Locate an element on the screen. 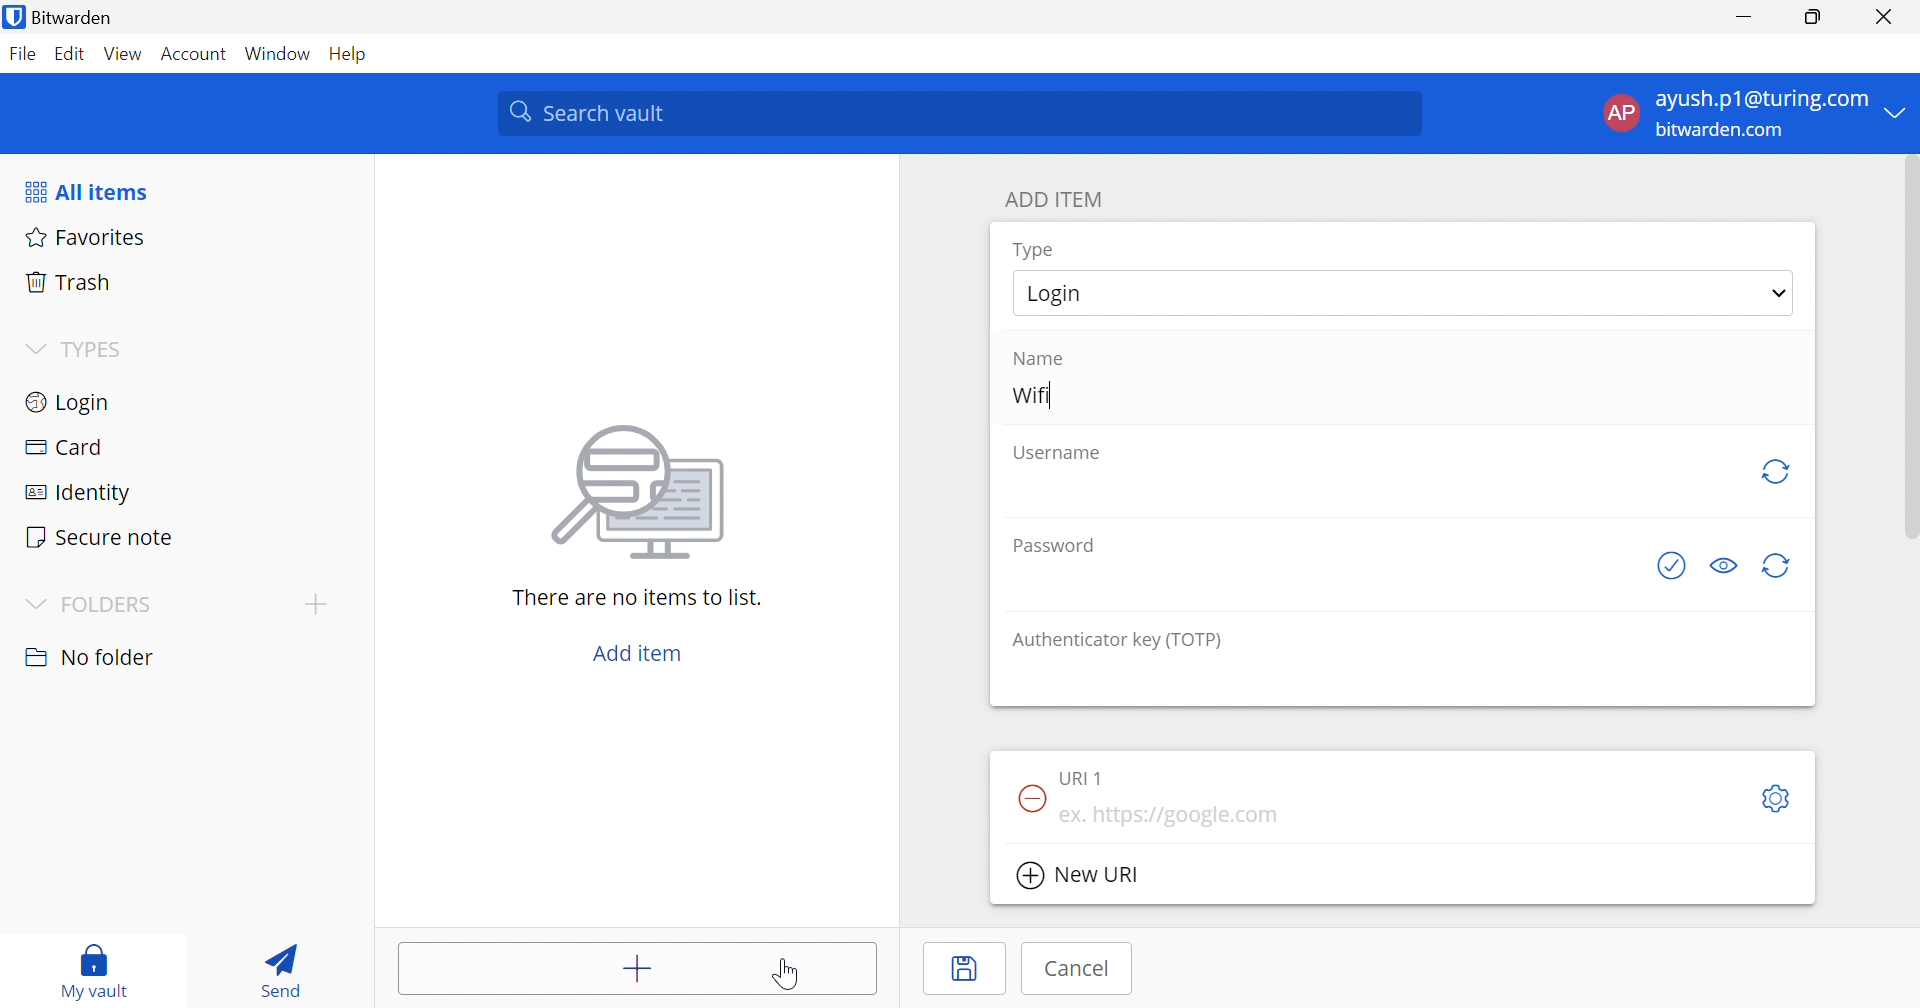 This screenshot has height=1008, width=1920. ex. https://google.com is located at coordinates (1171, 816).